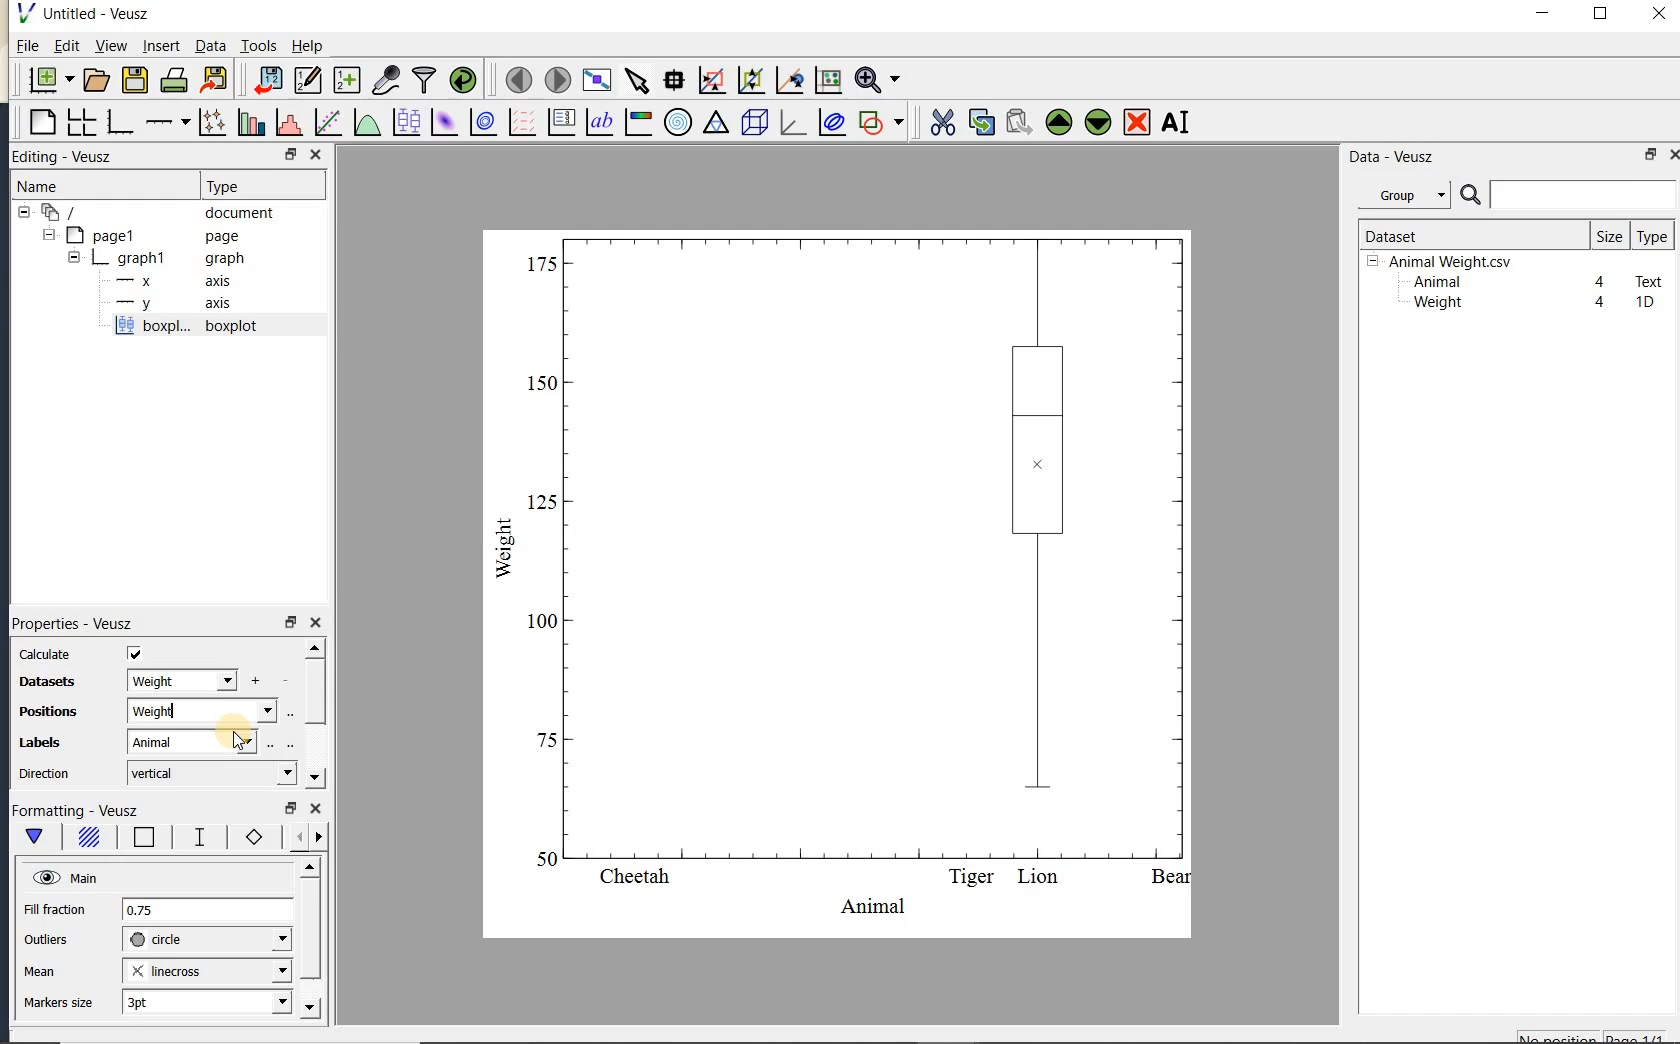 This screenshot has width=1680, height=1044. I want to click on close, so click(316, 624).